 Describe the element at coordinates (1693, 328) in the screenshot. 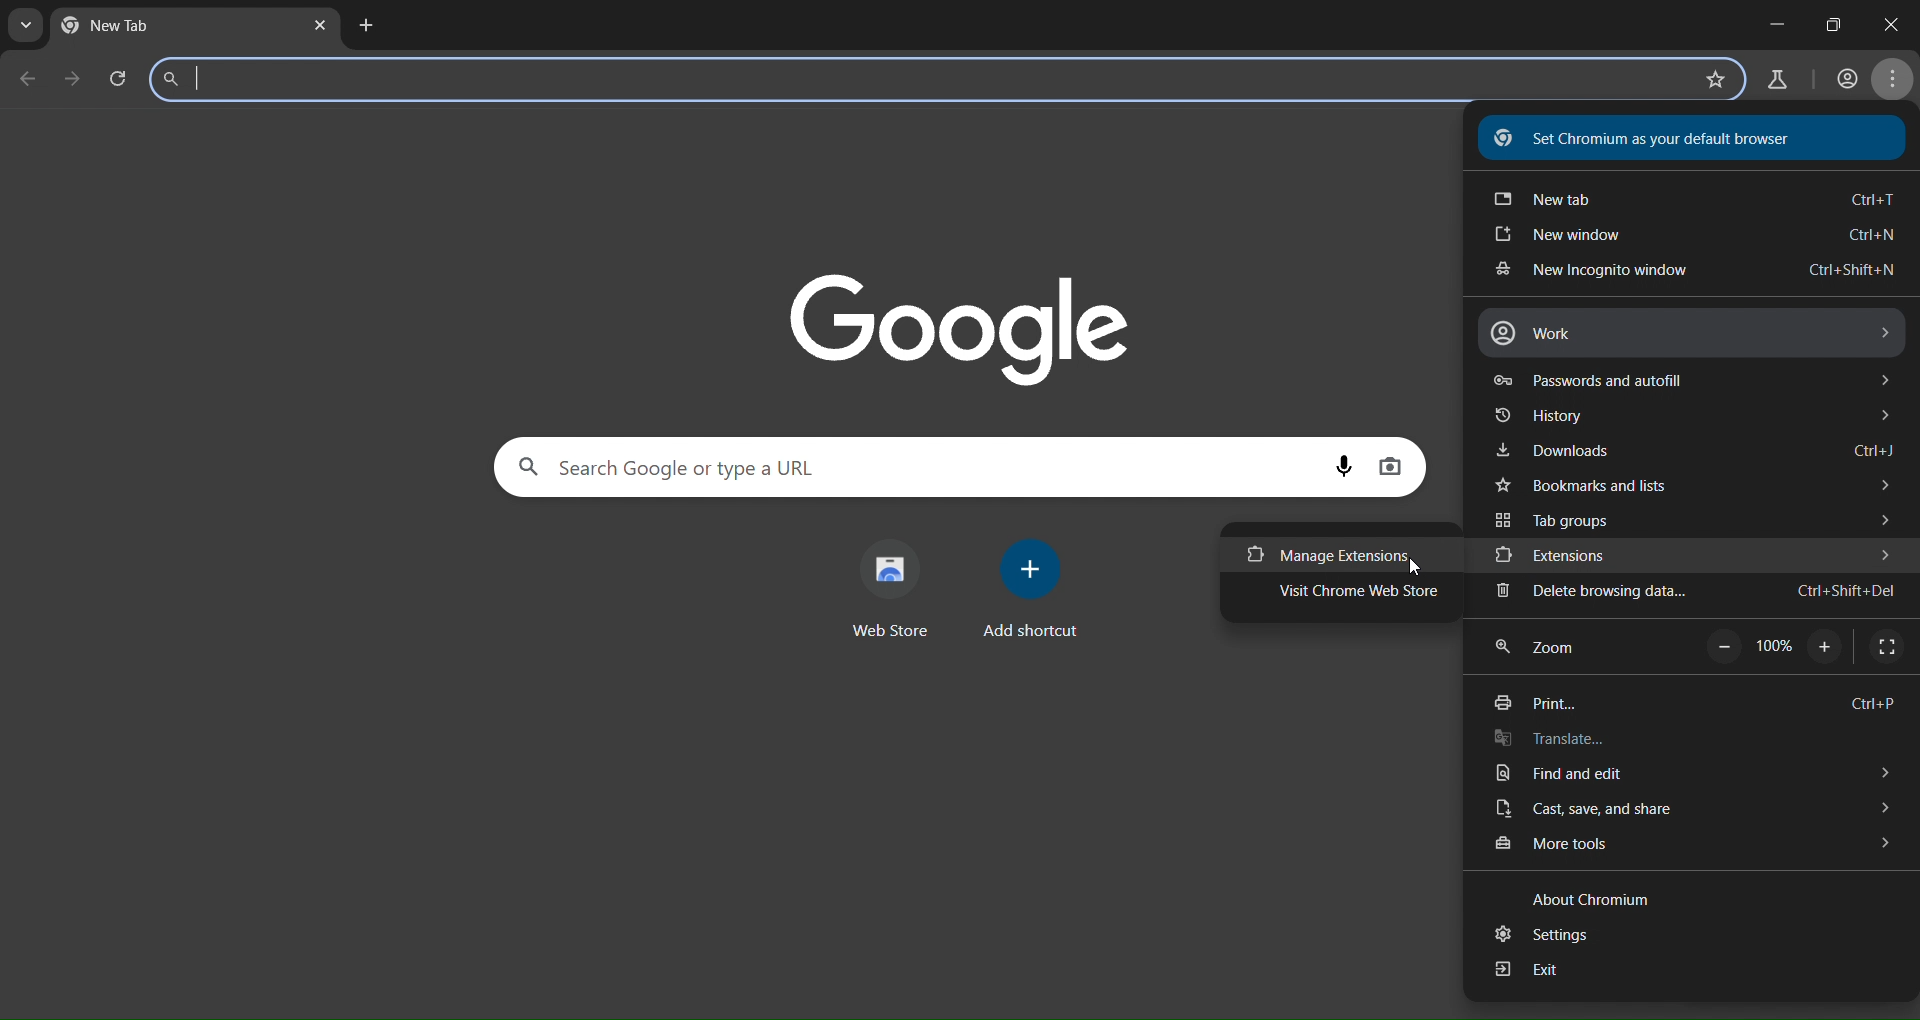

I see `work` at that location.